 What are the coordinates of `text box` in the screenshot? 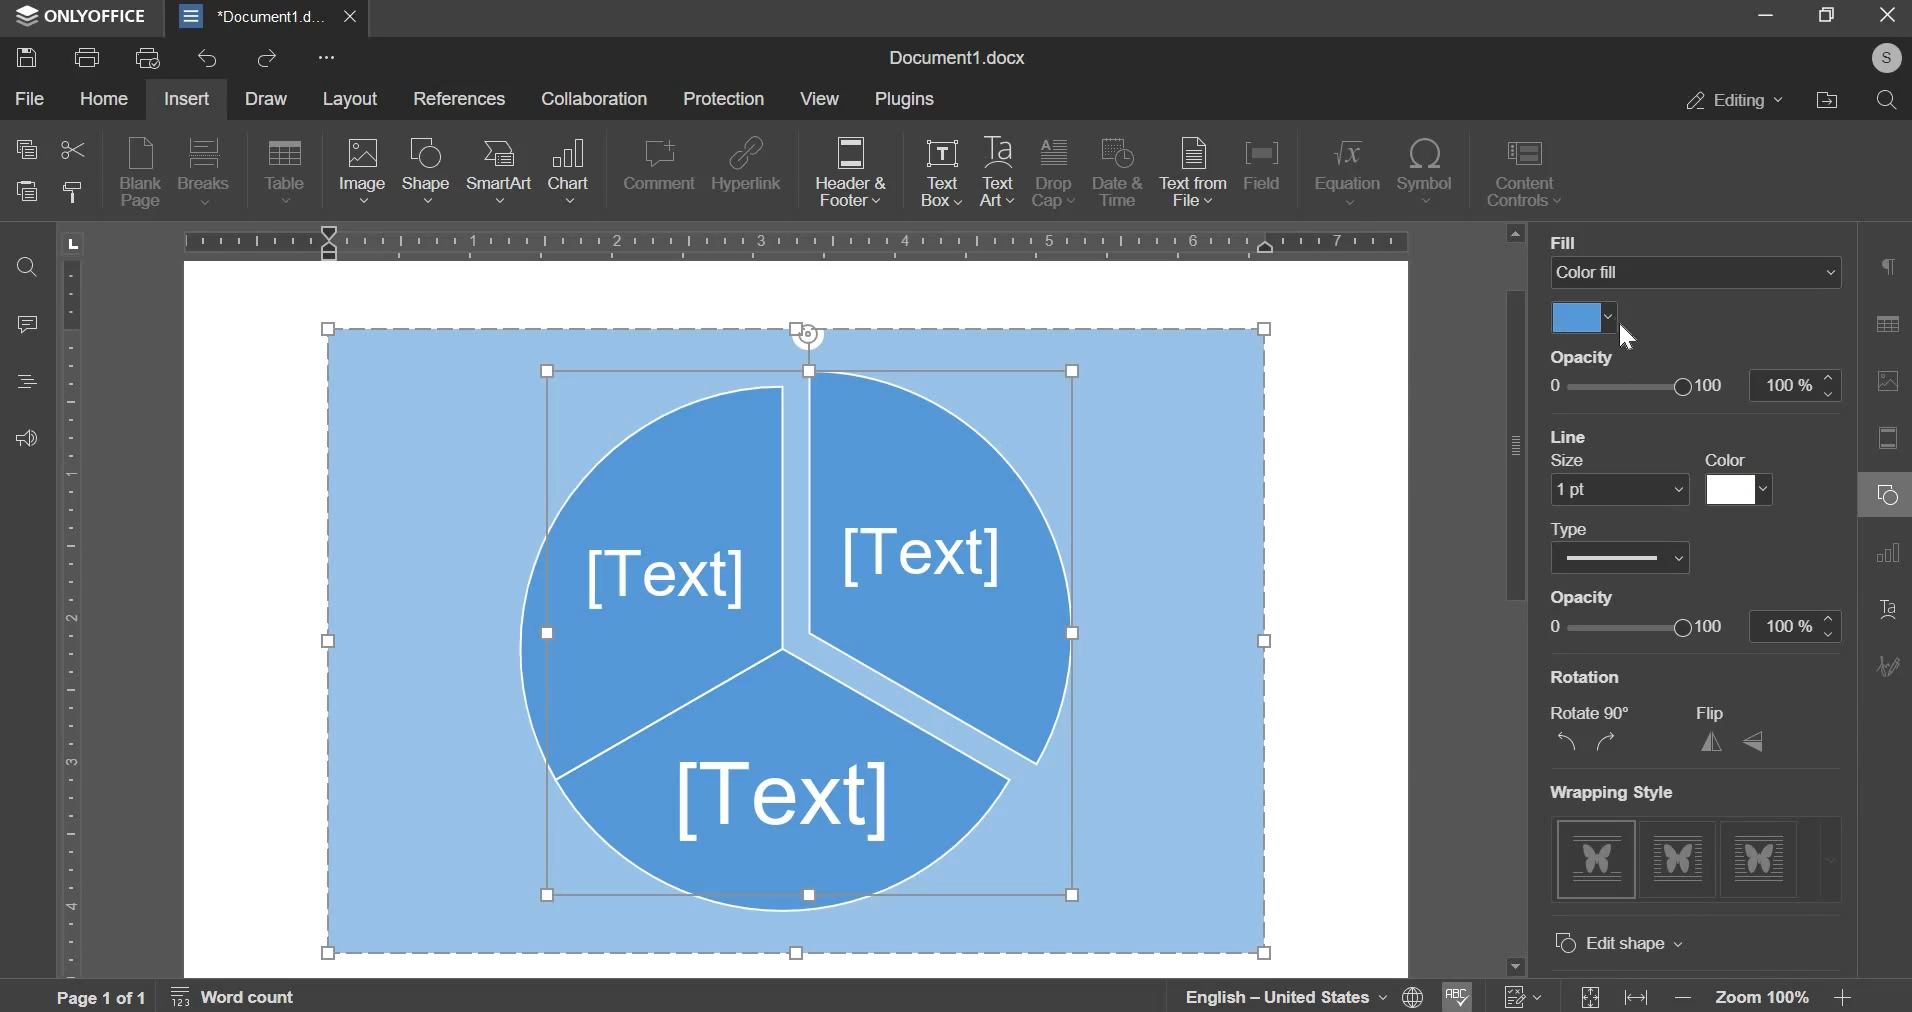 It's located at (941, 177).